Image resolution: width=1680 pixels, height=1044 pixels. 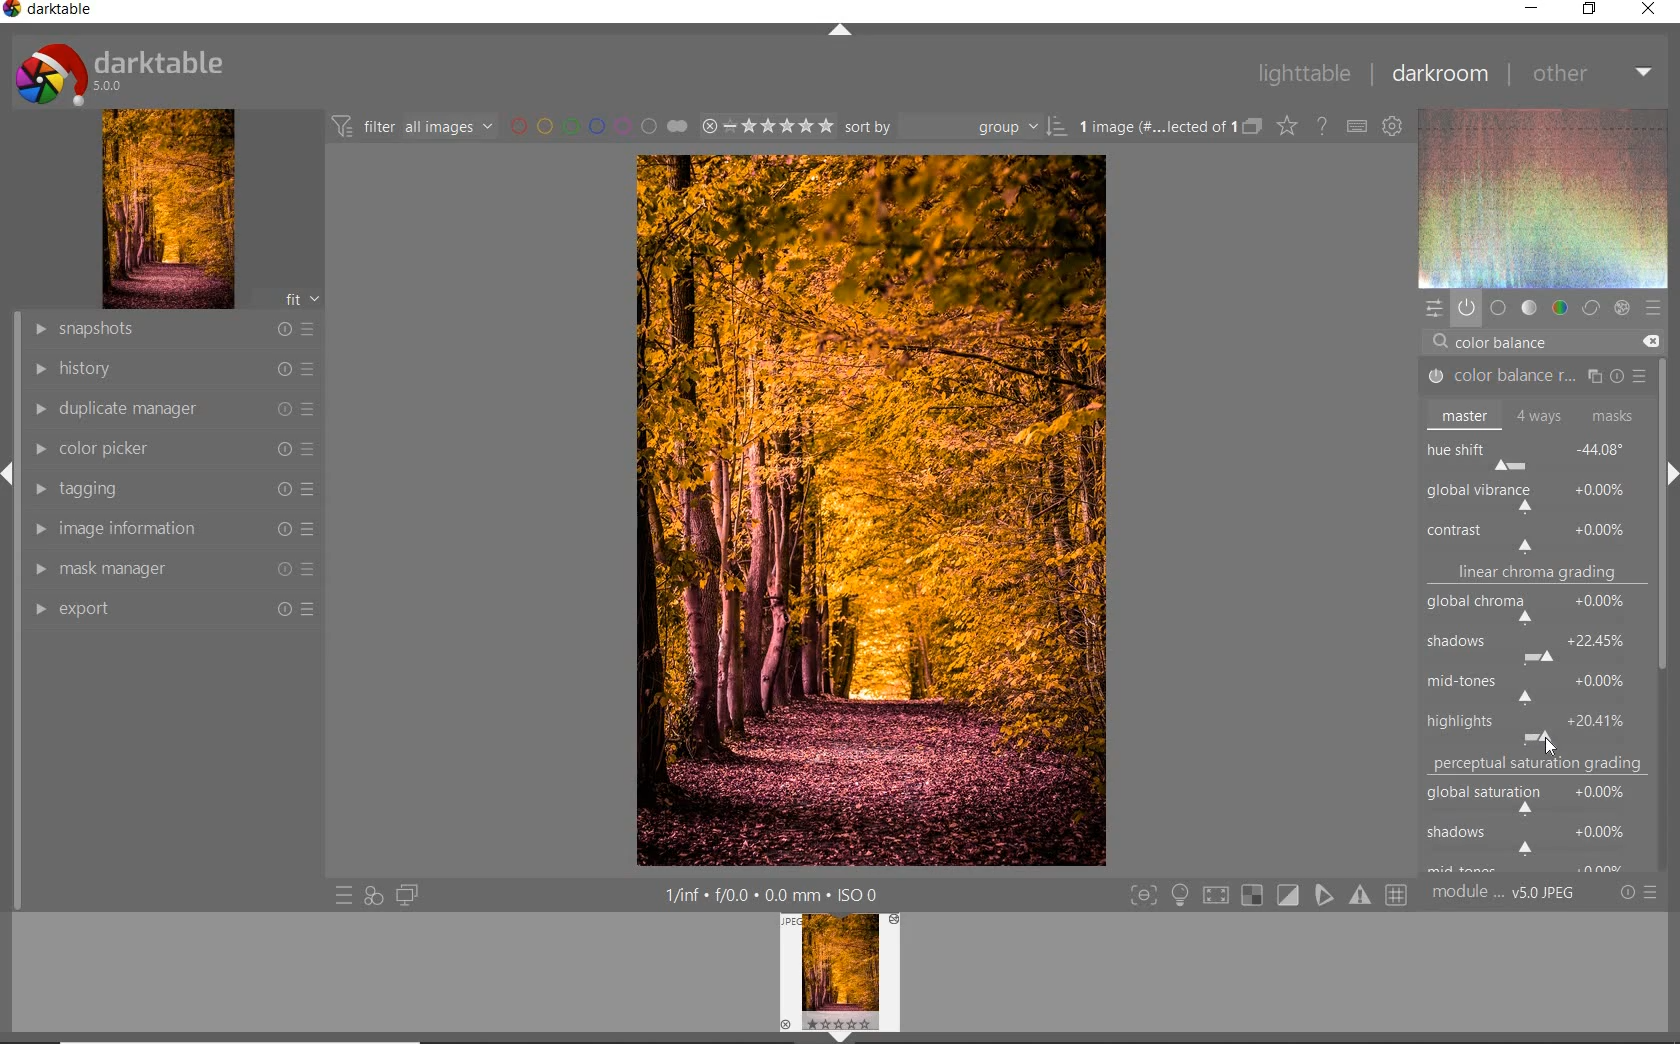 I want to click on other interface detail, so click(x=775, y=895).